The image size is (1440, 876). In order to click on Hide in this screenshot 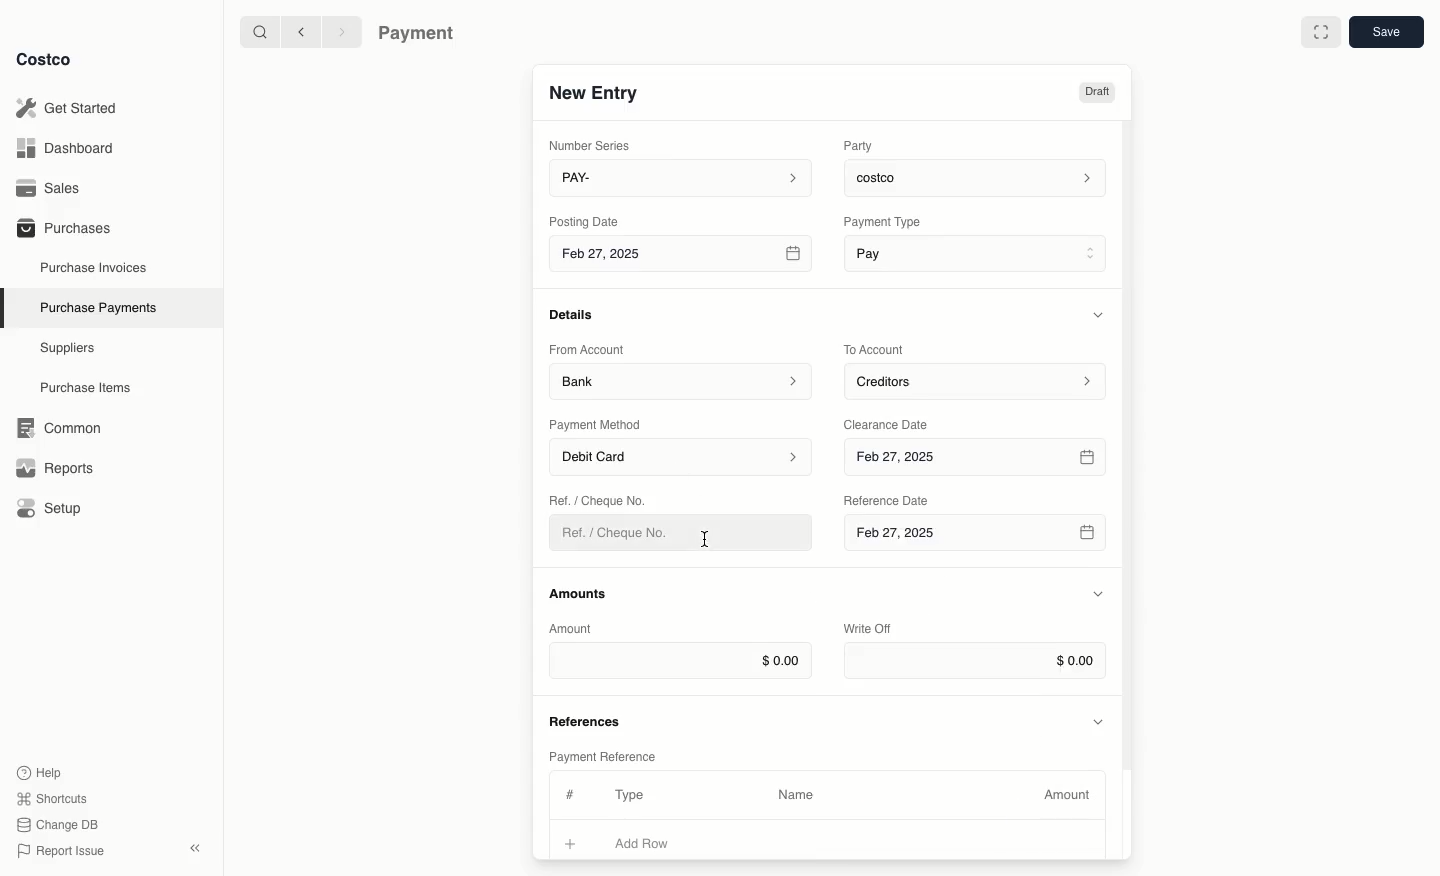, I will do `click(1100, 720)`.